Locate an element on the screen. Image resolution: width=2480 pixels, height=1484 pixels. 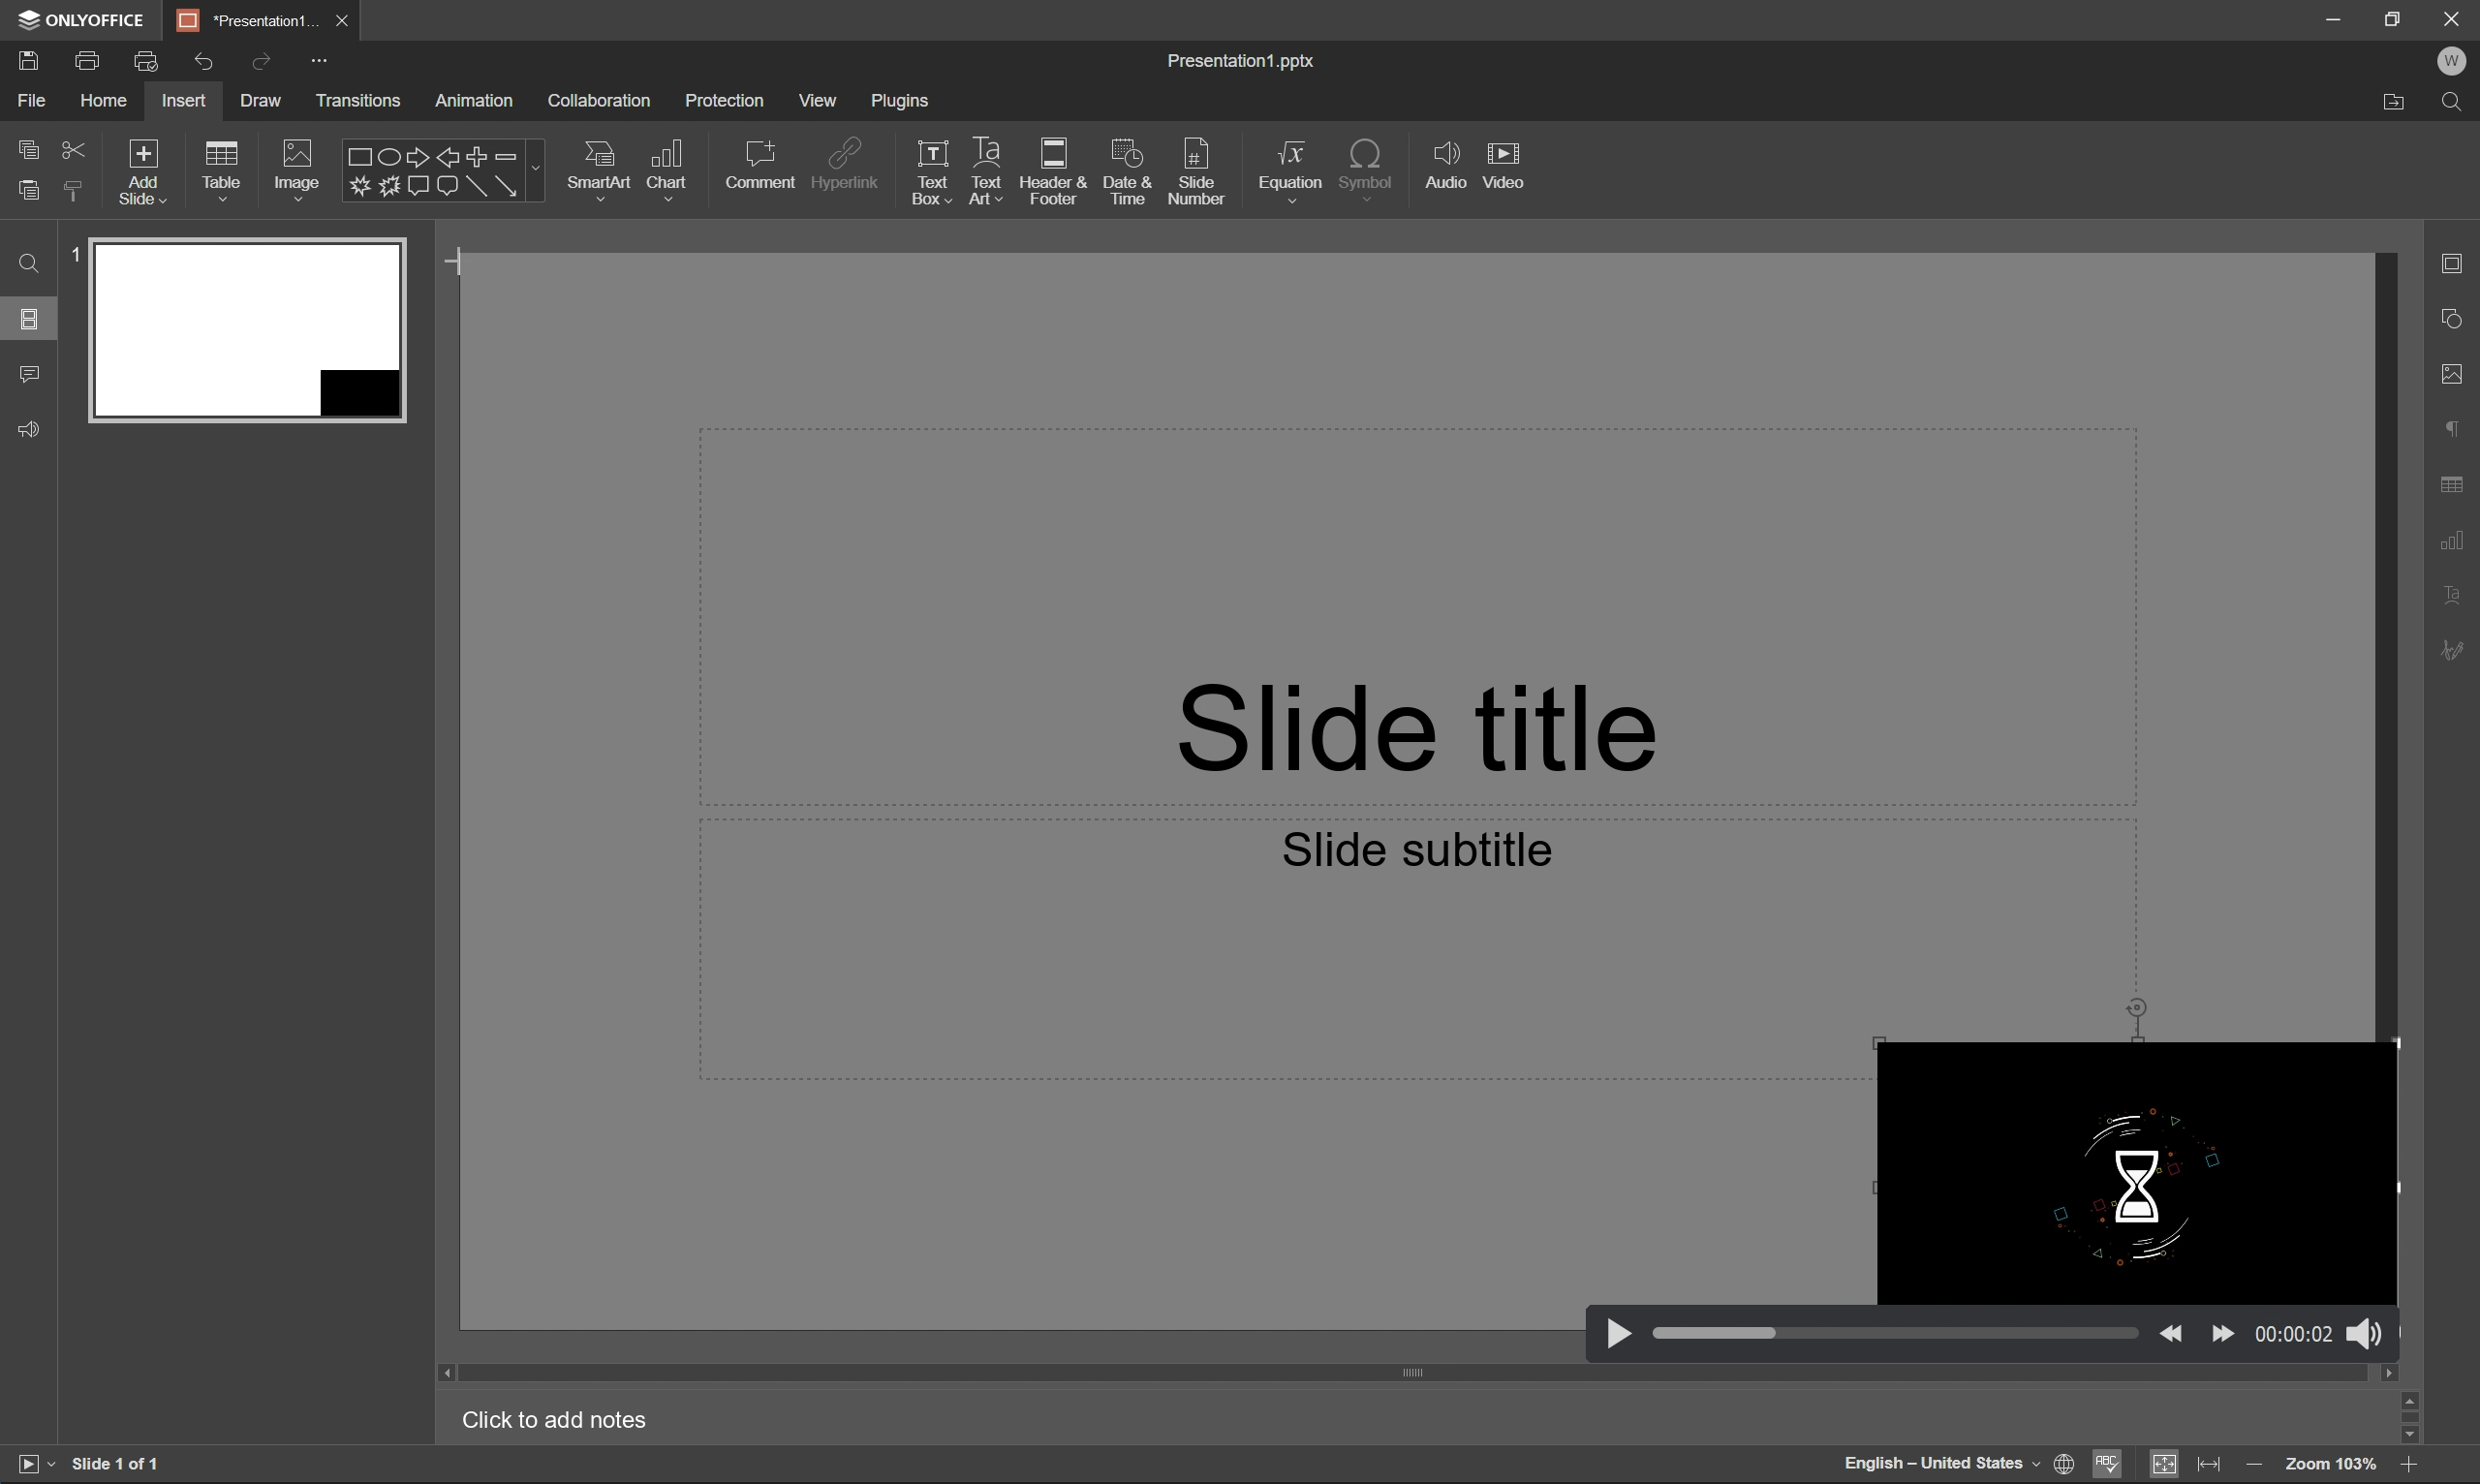
plugins is located at coordinates (908, 104).